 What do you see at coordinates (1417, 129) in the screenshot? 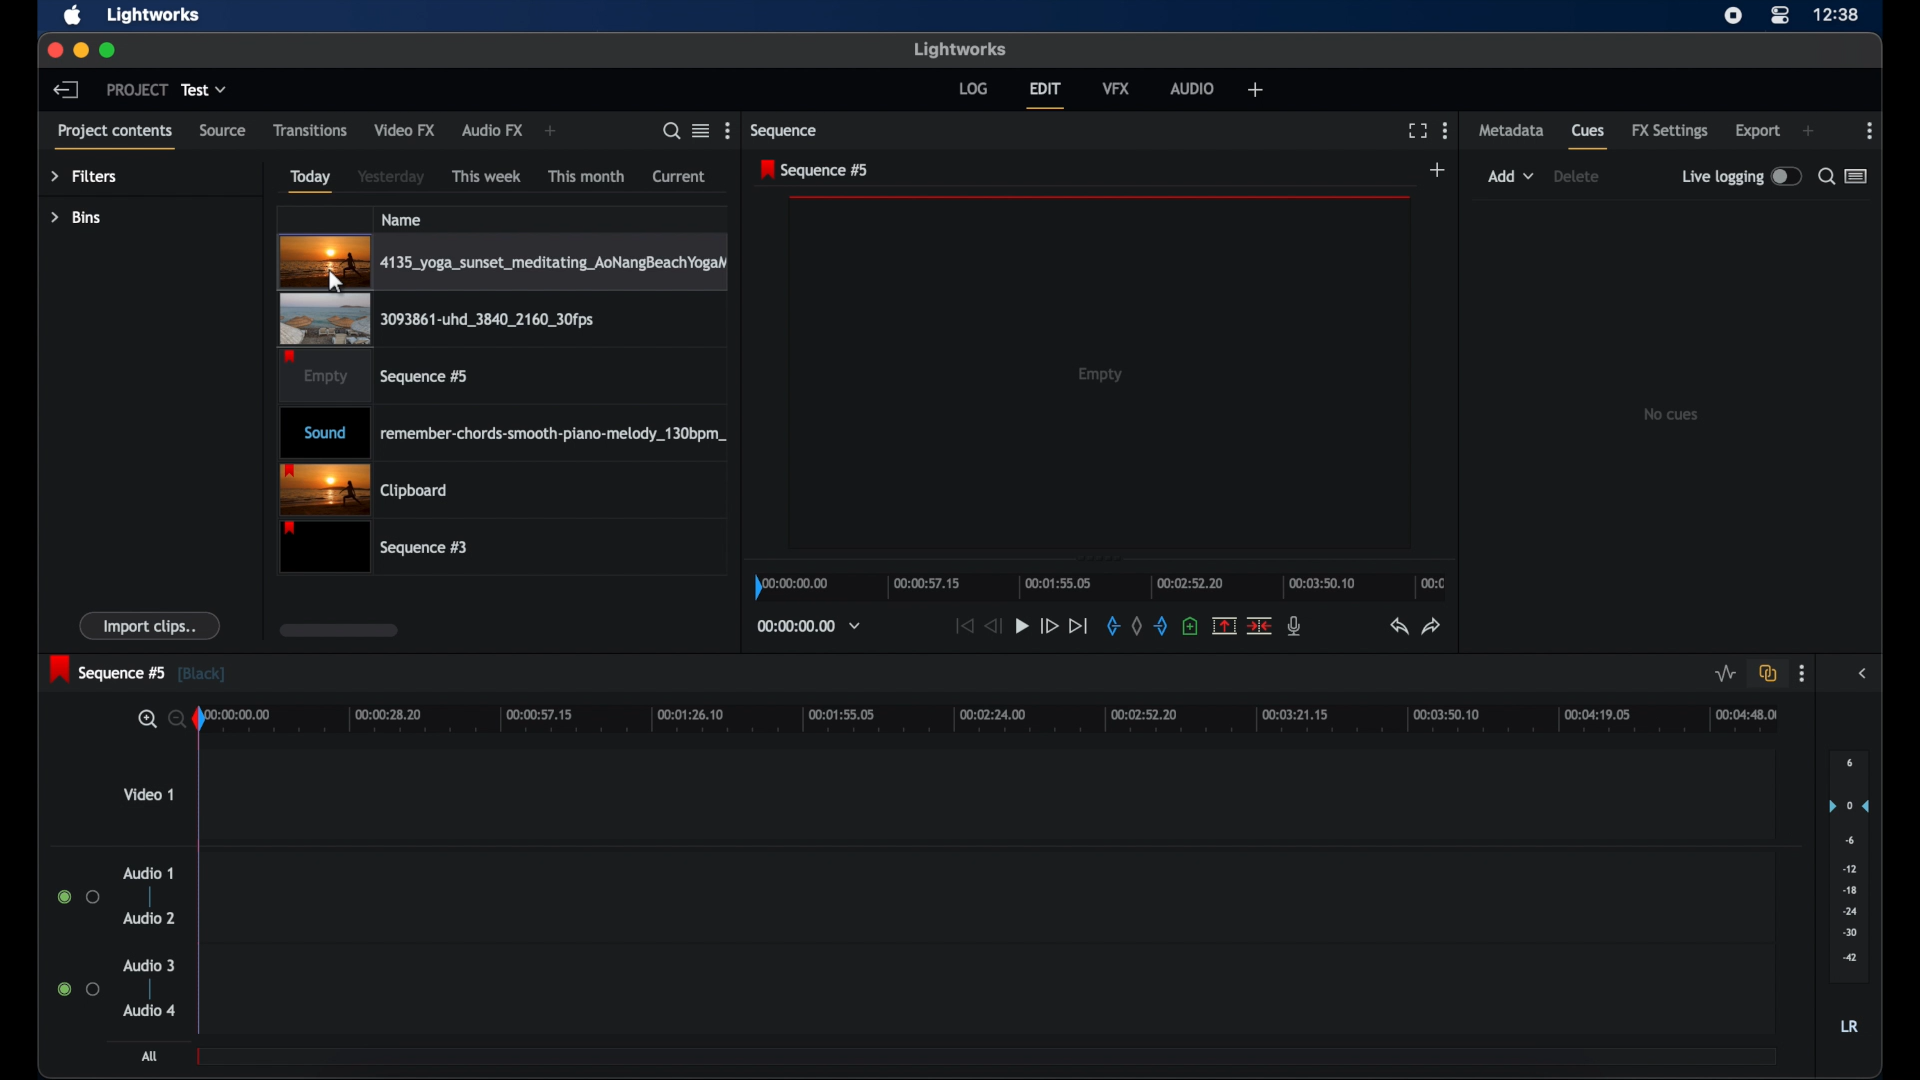
I see `full screen` at bounding box center [1417, 129].